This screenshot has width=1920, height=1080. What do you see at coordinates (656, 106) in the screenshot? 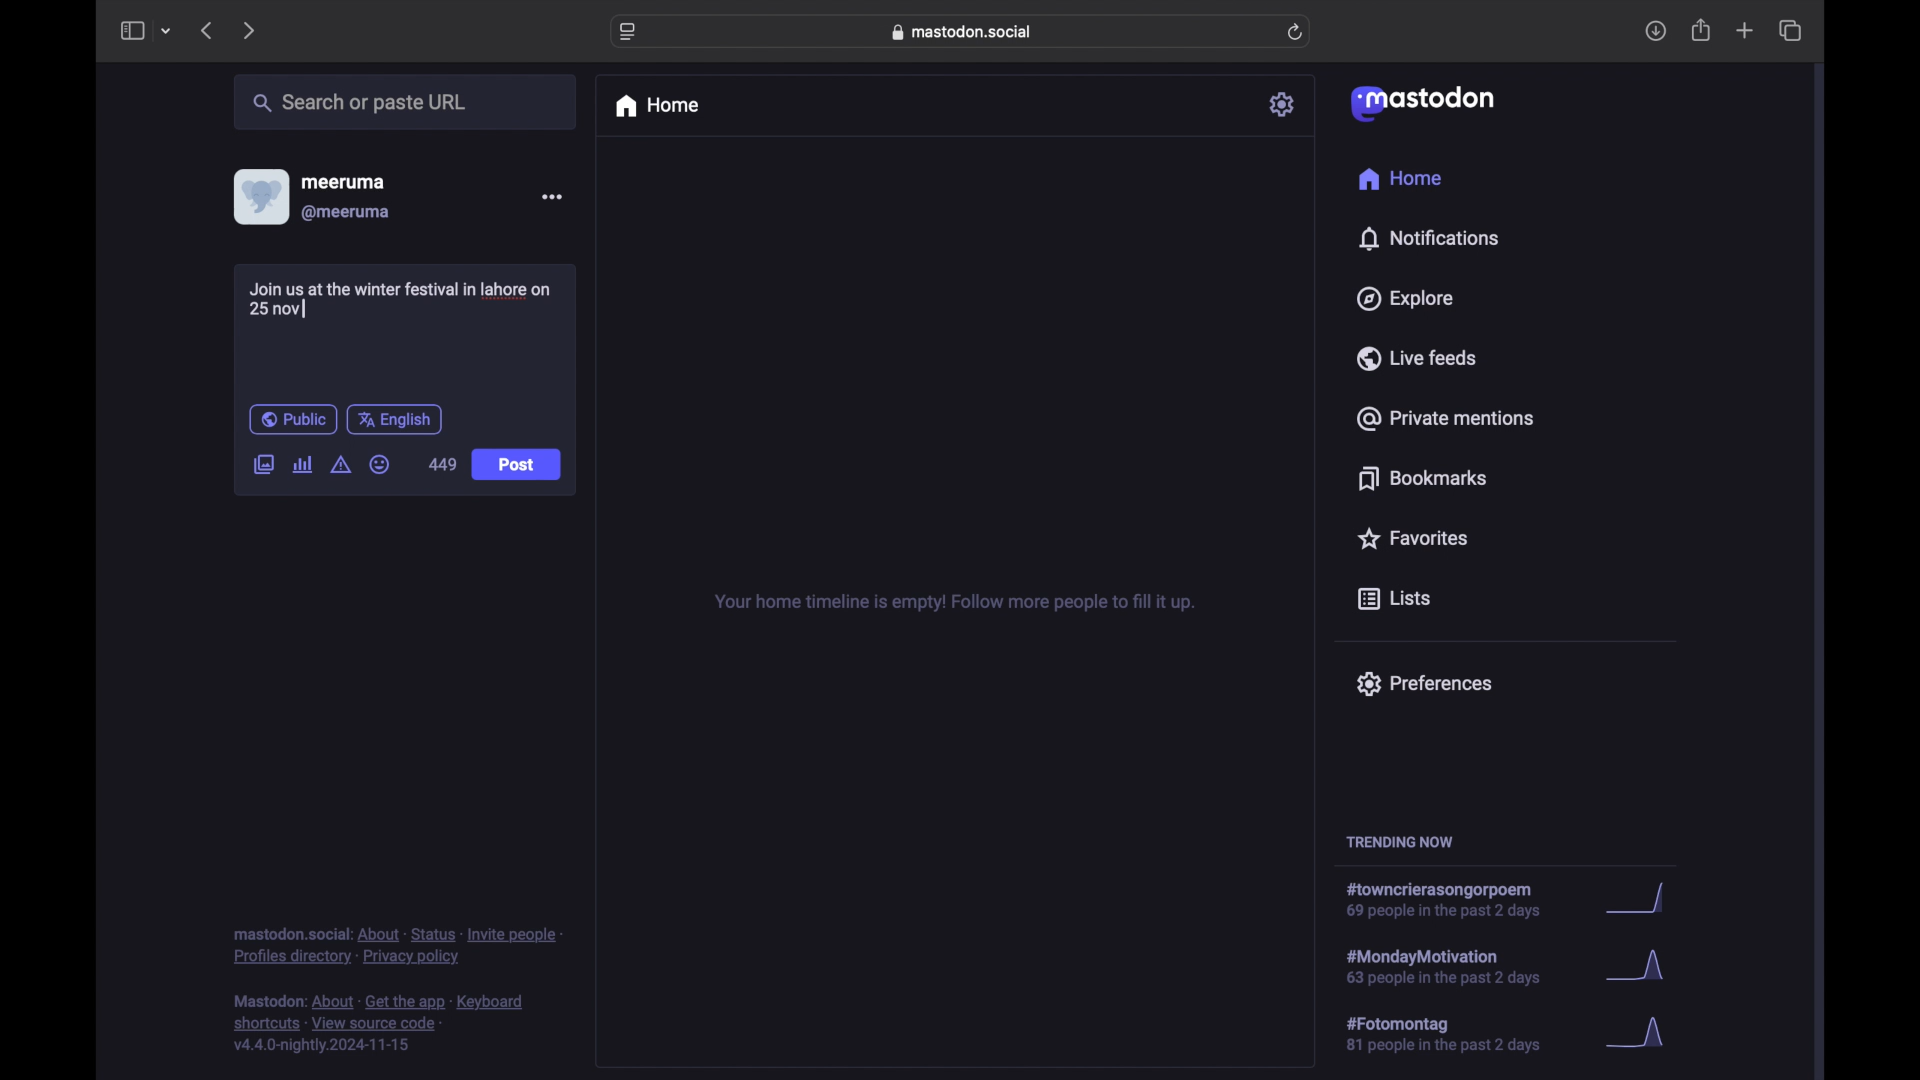
I see `home` at bounding box center [656, 106].